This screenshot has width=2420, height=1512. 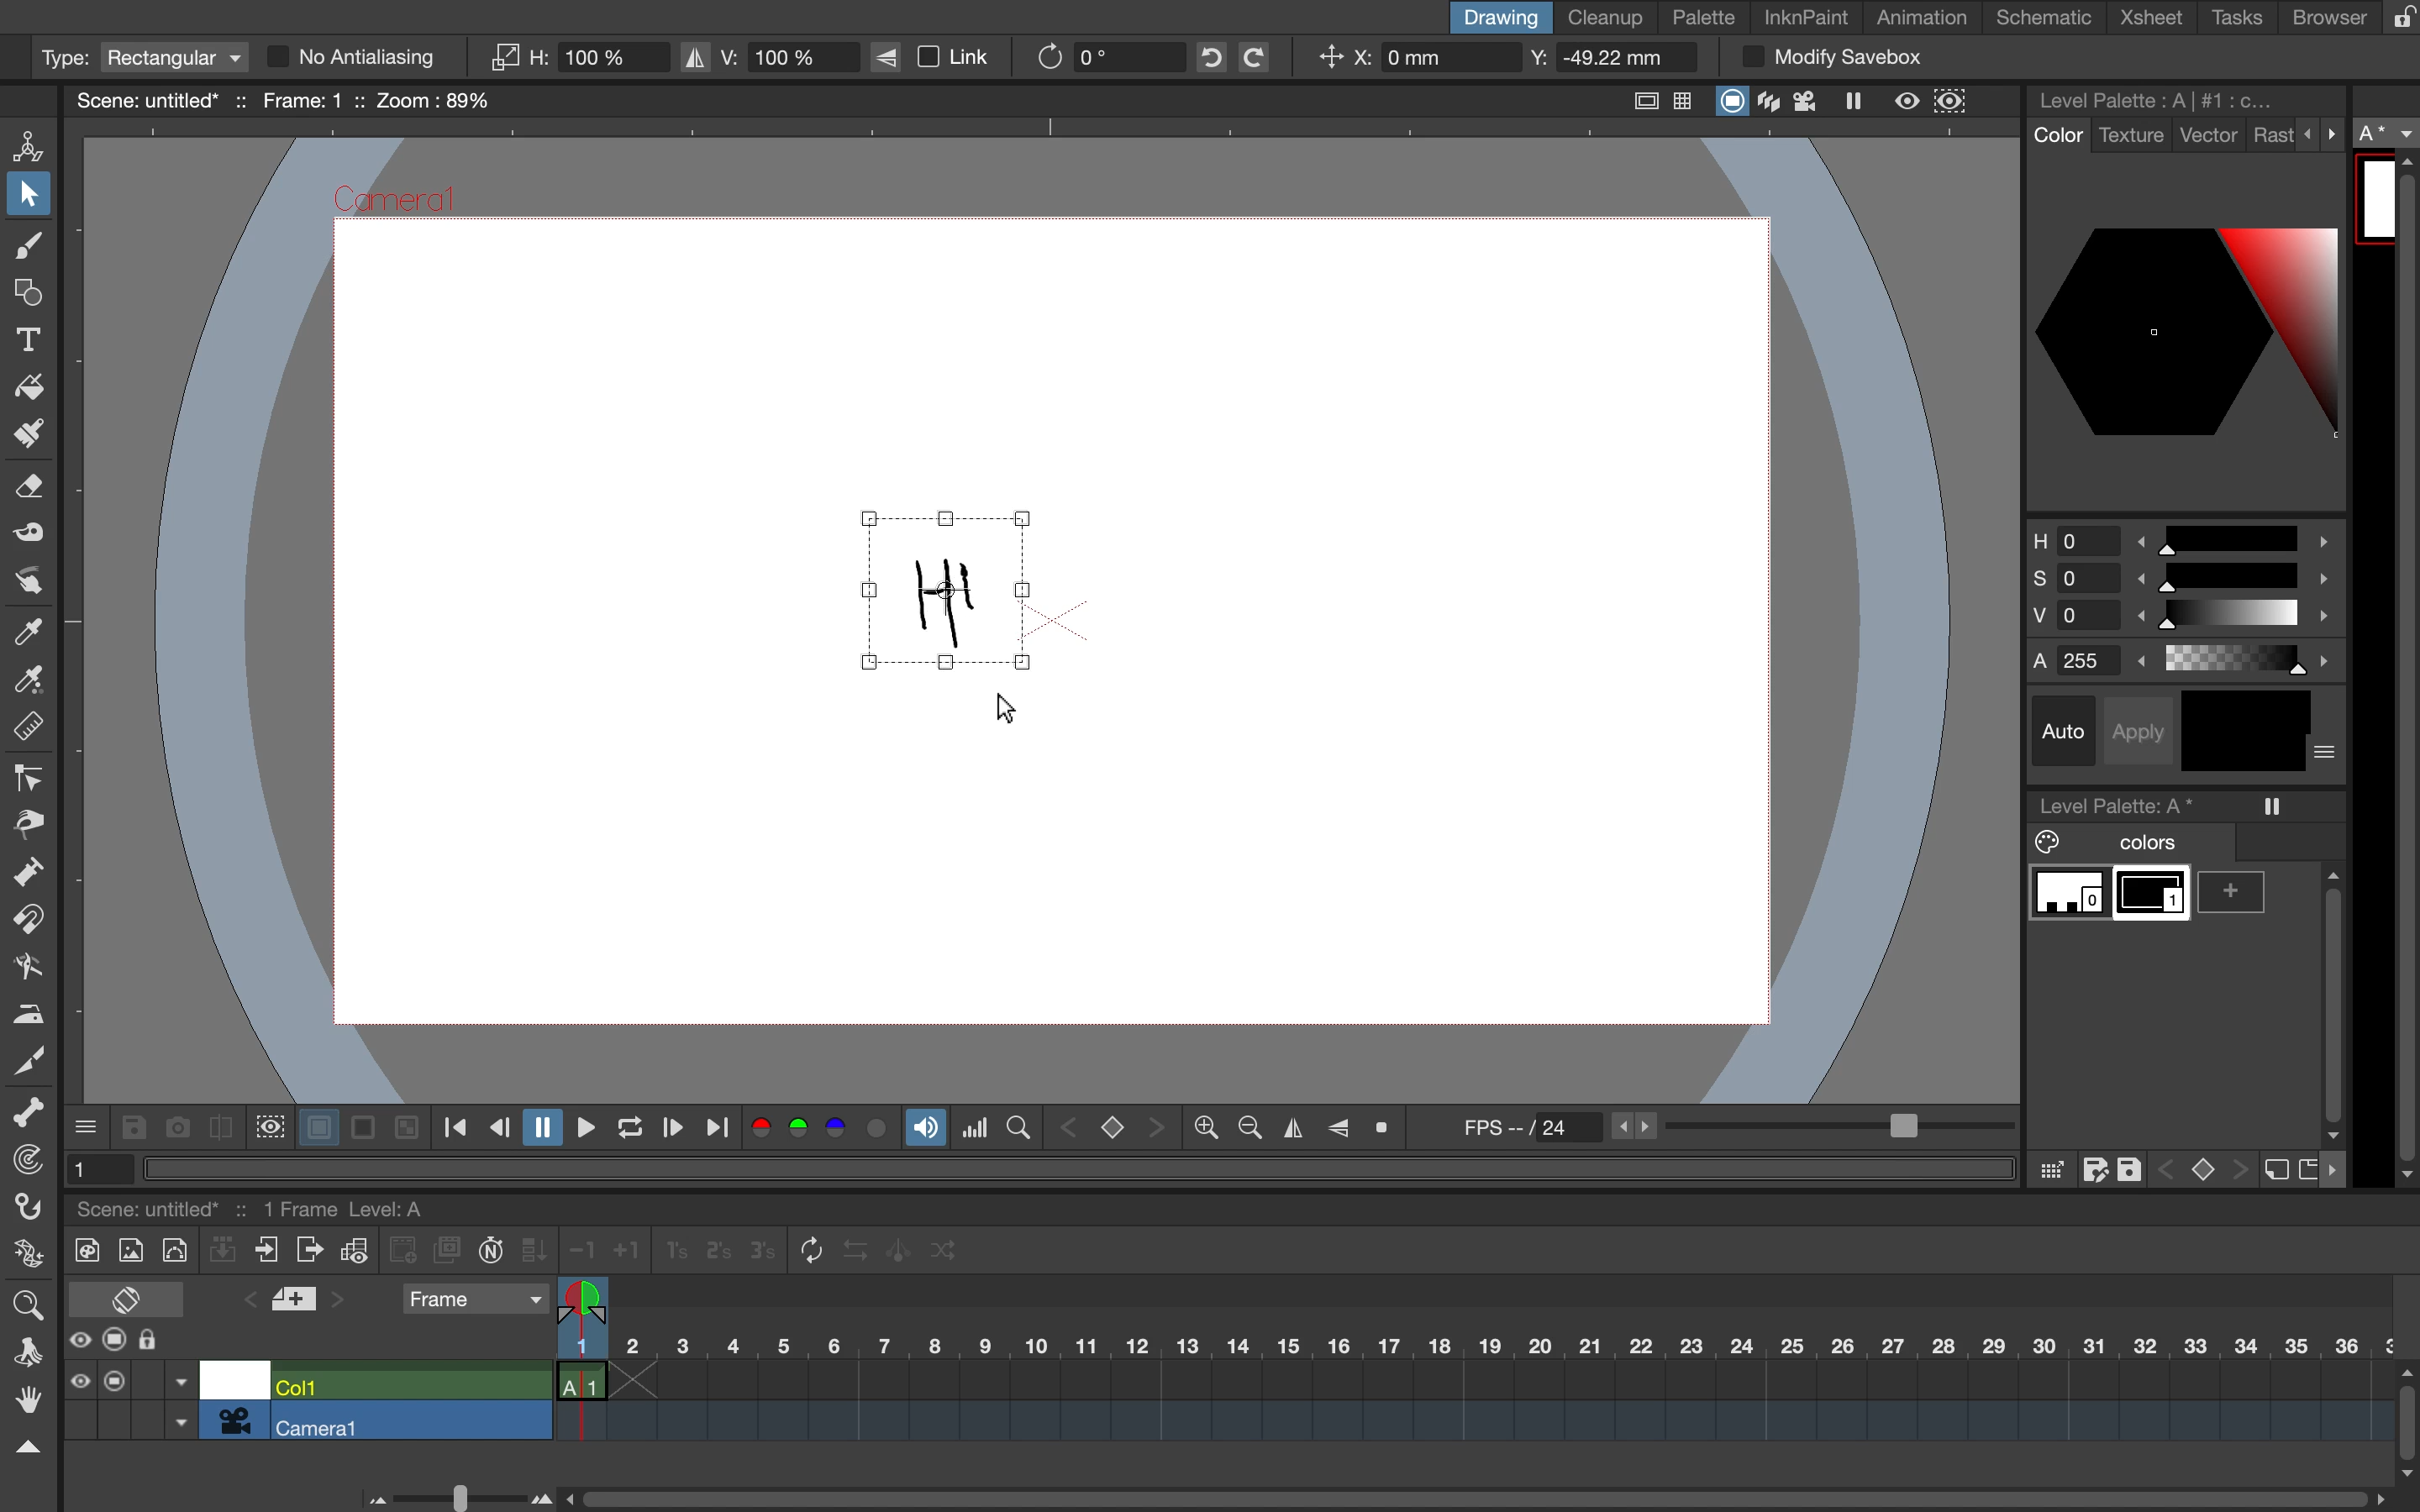 I want to click on sub camera preview, so click(x=1952, y=102).